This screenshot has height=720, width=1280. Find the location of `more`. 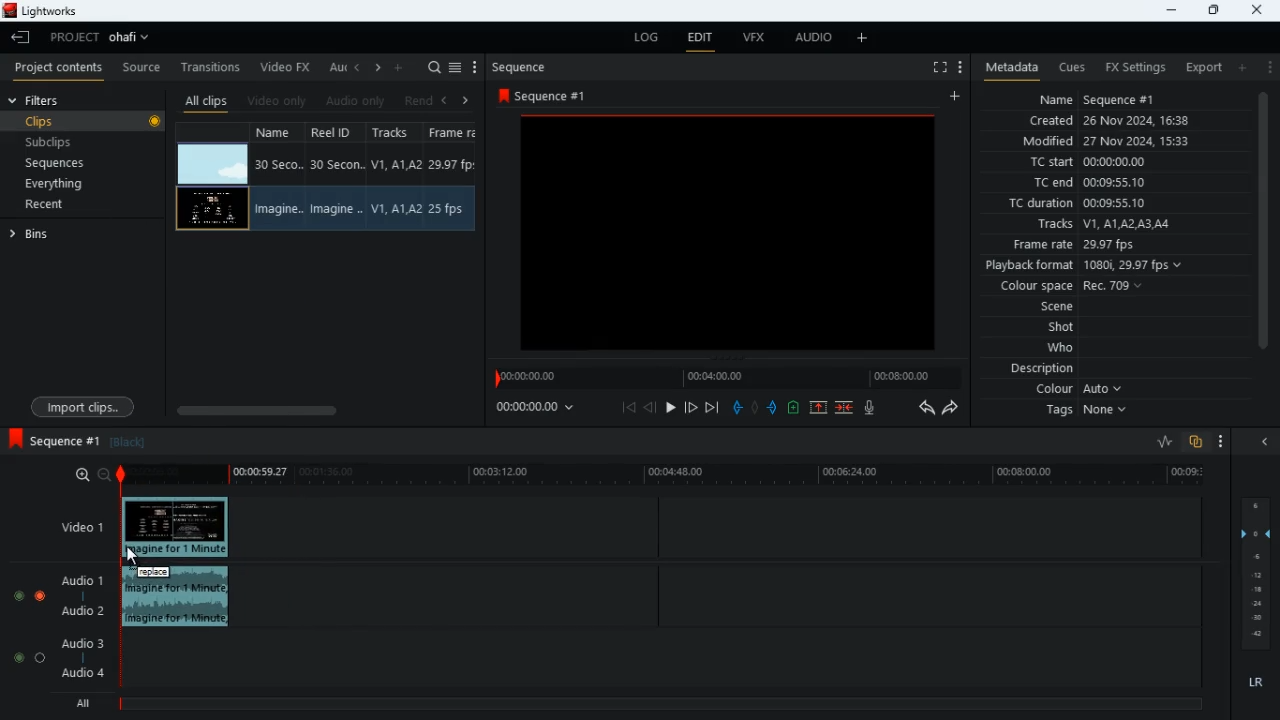

more is located at coordinates (1270, 67).